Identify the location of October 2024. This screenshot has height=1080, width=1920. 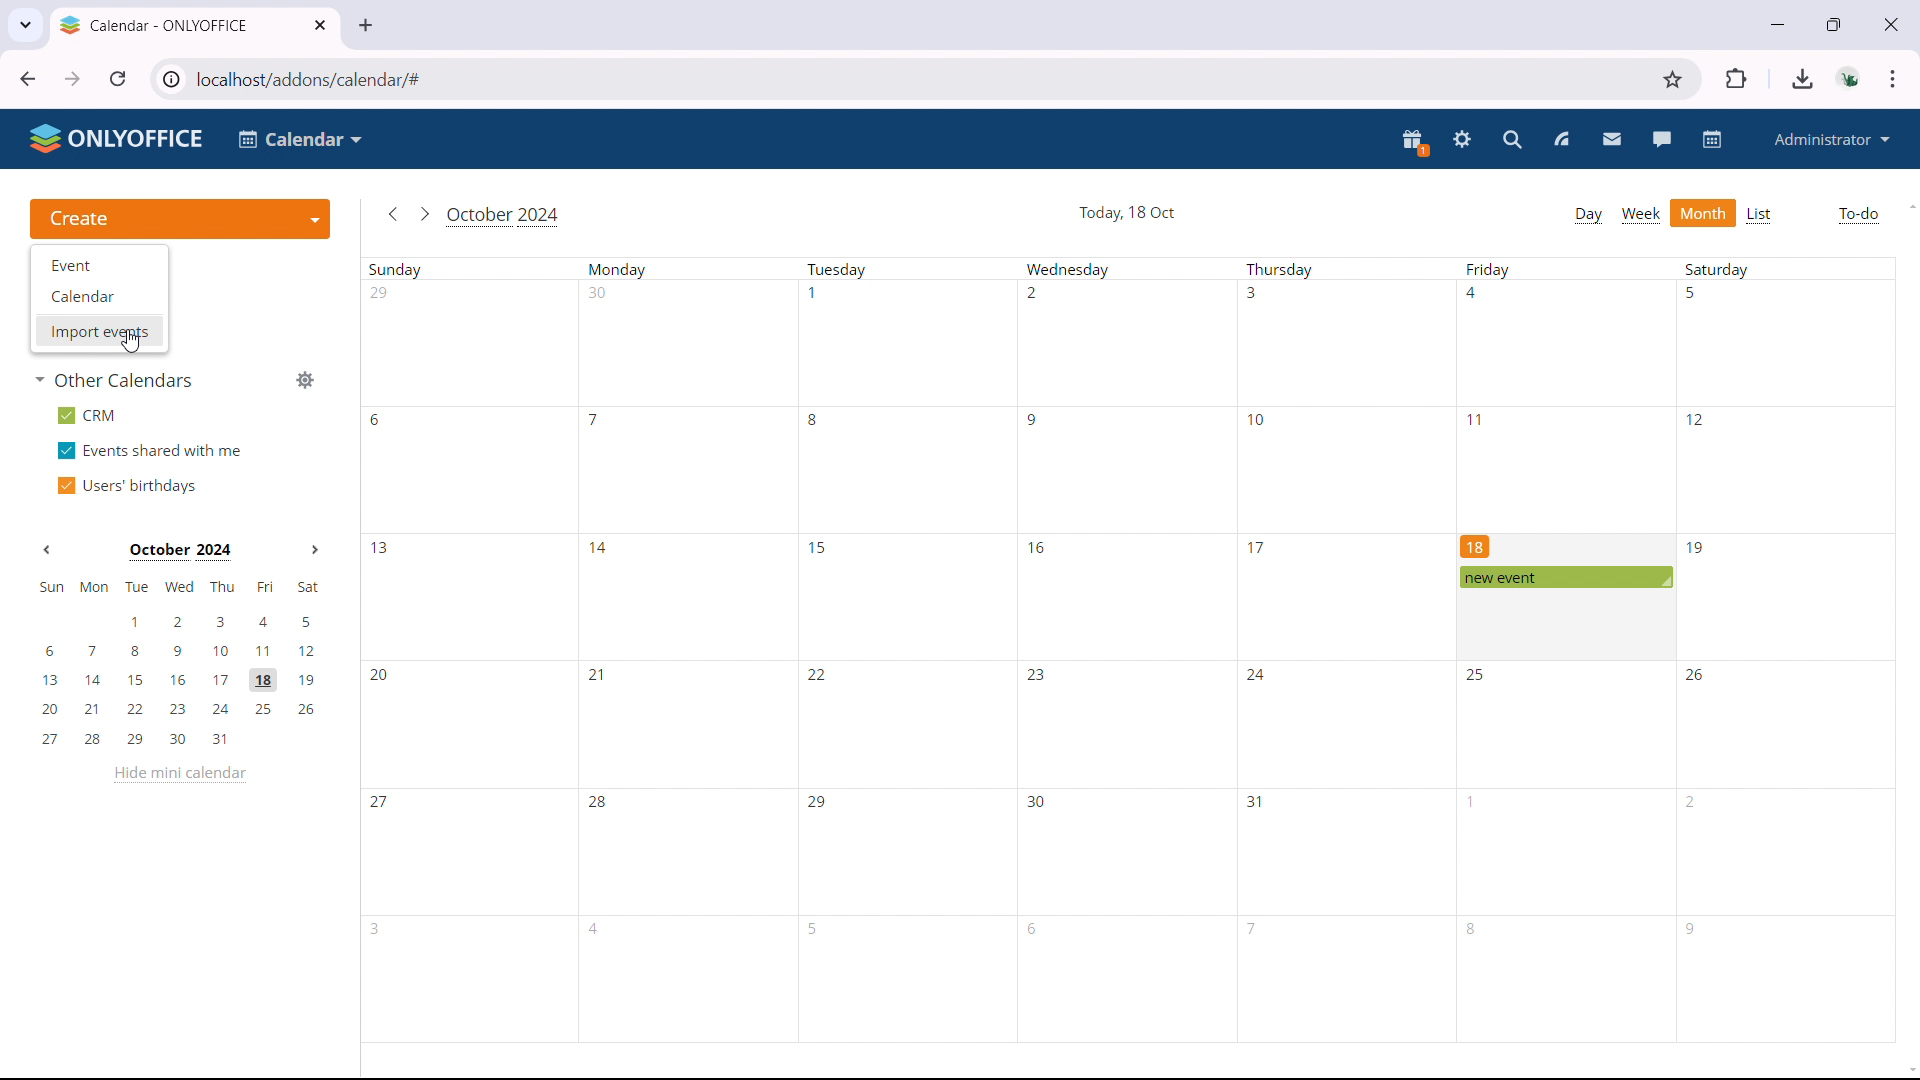
(180, 552).